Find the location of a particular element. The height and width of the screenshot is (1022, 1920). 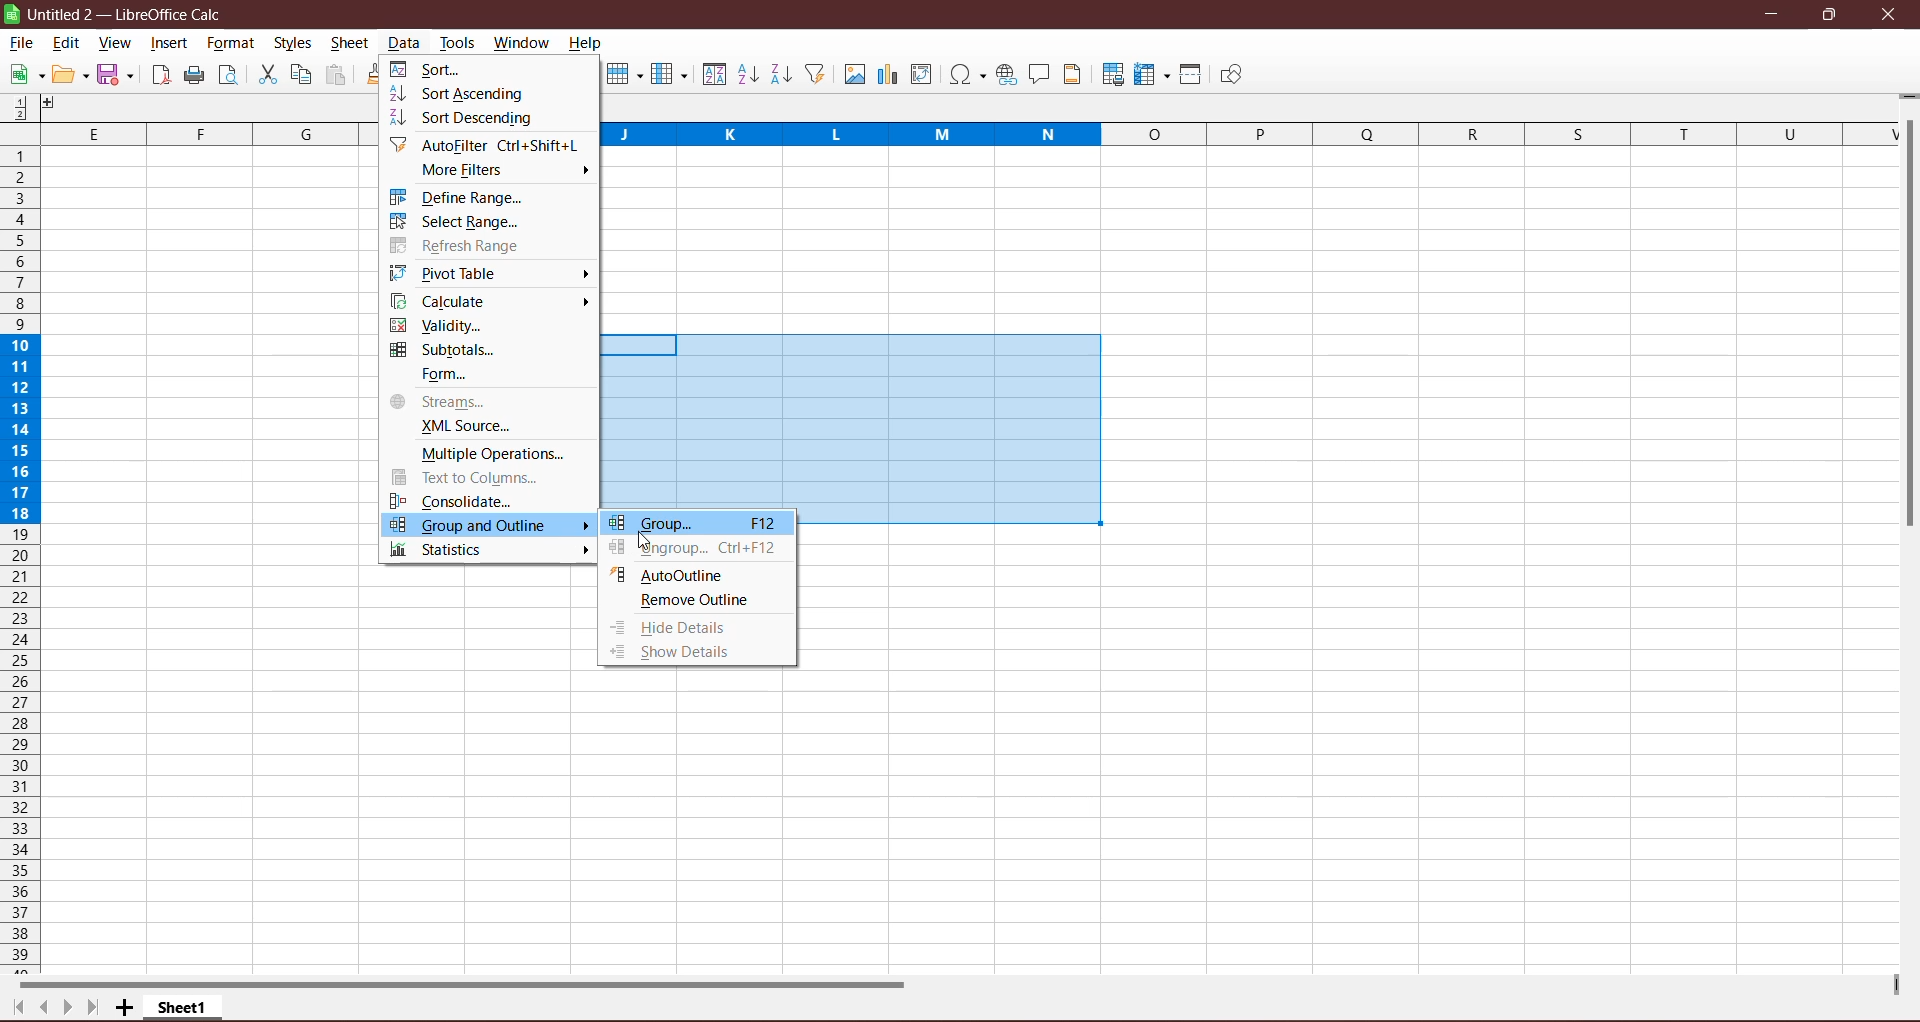

XML Source is located at coordinates (458, 427).